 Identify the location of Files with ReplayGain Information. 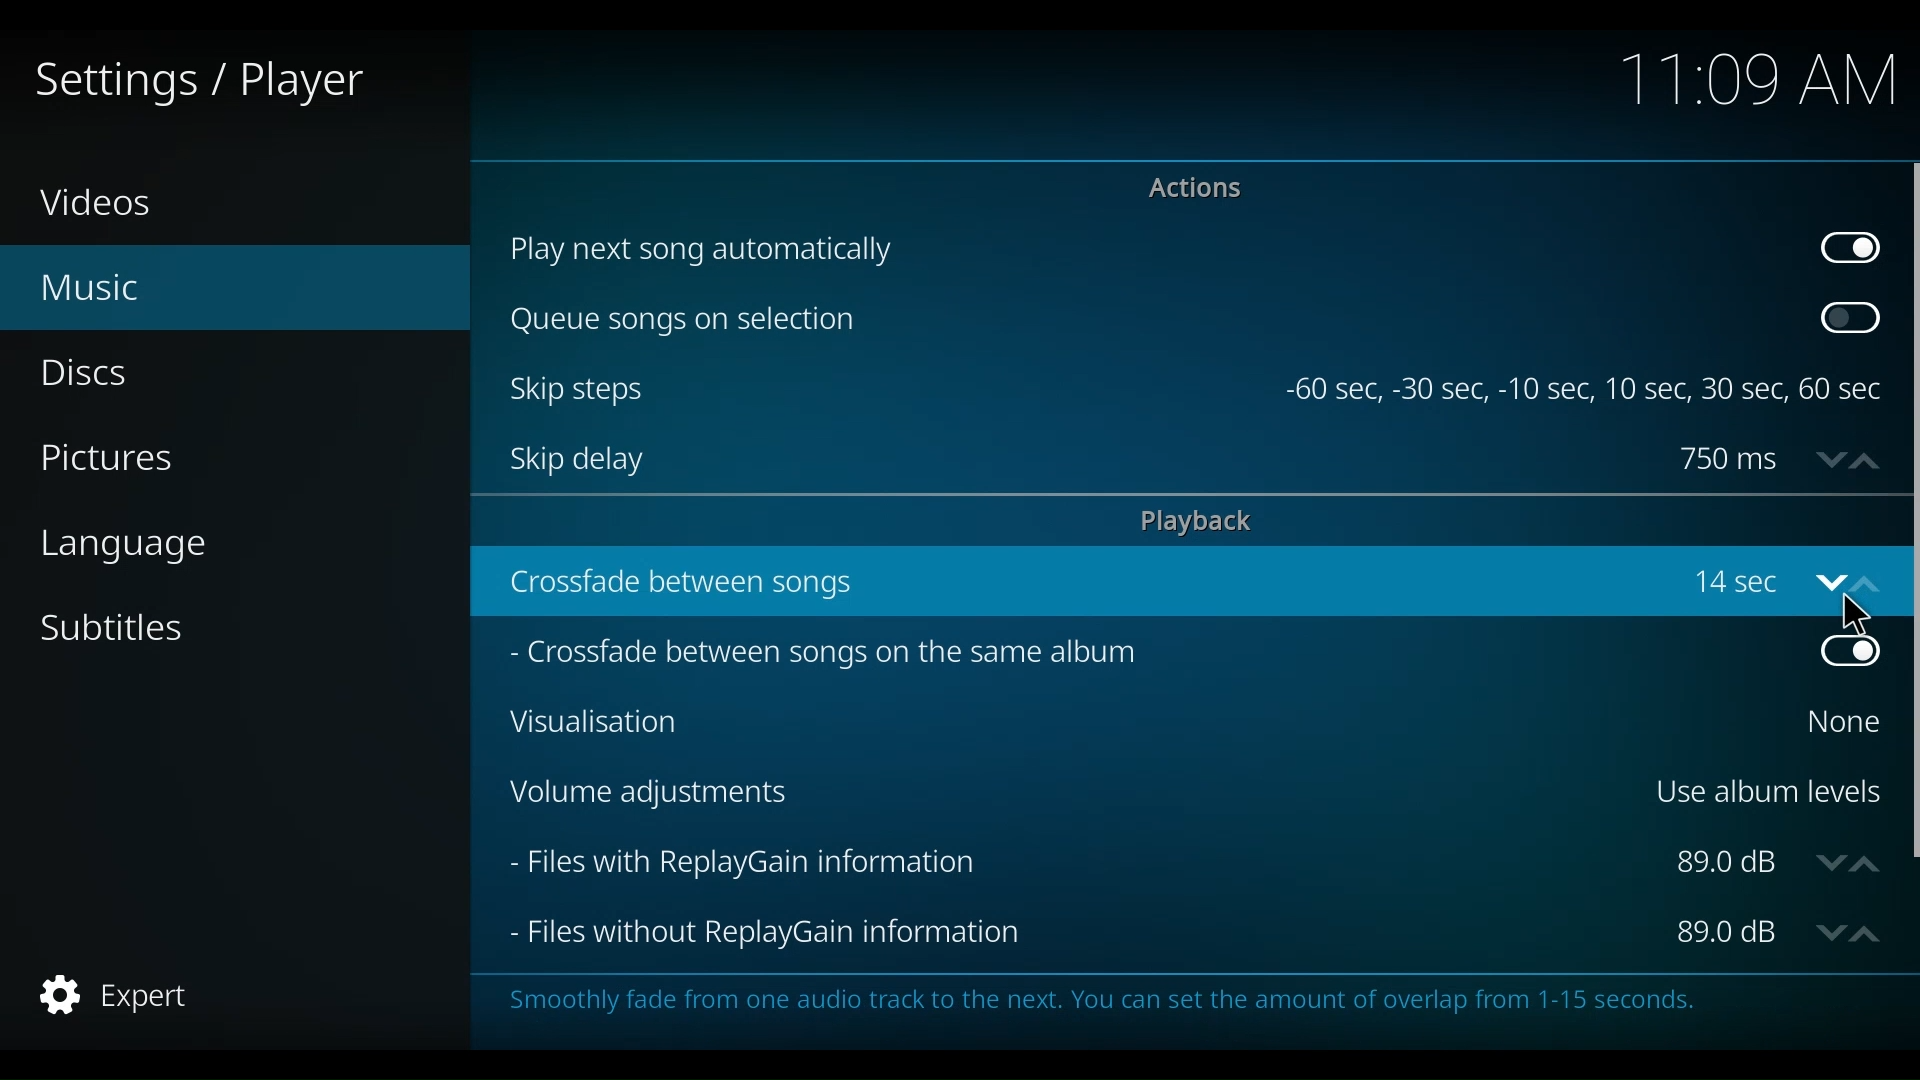
(1077, 862).